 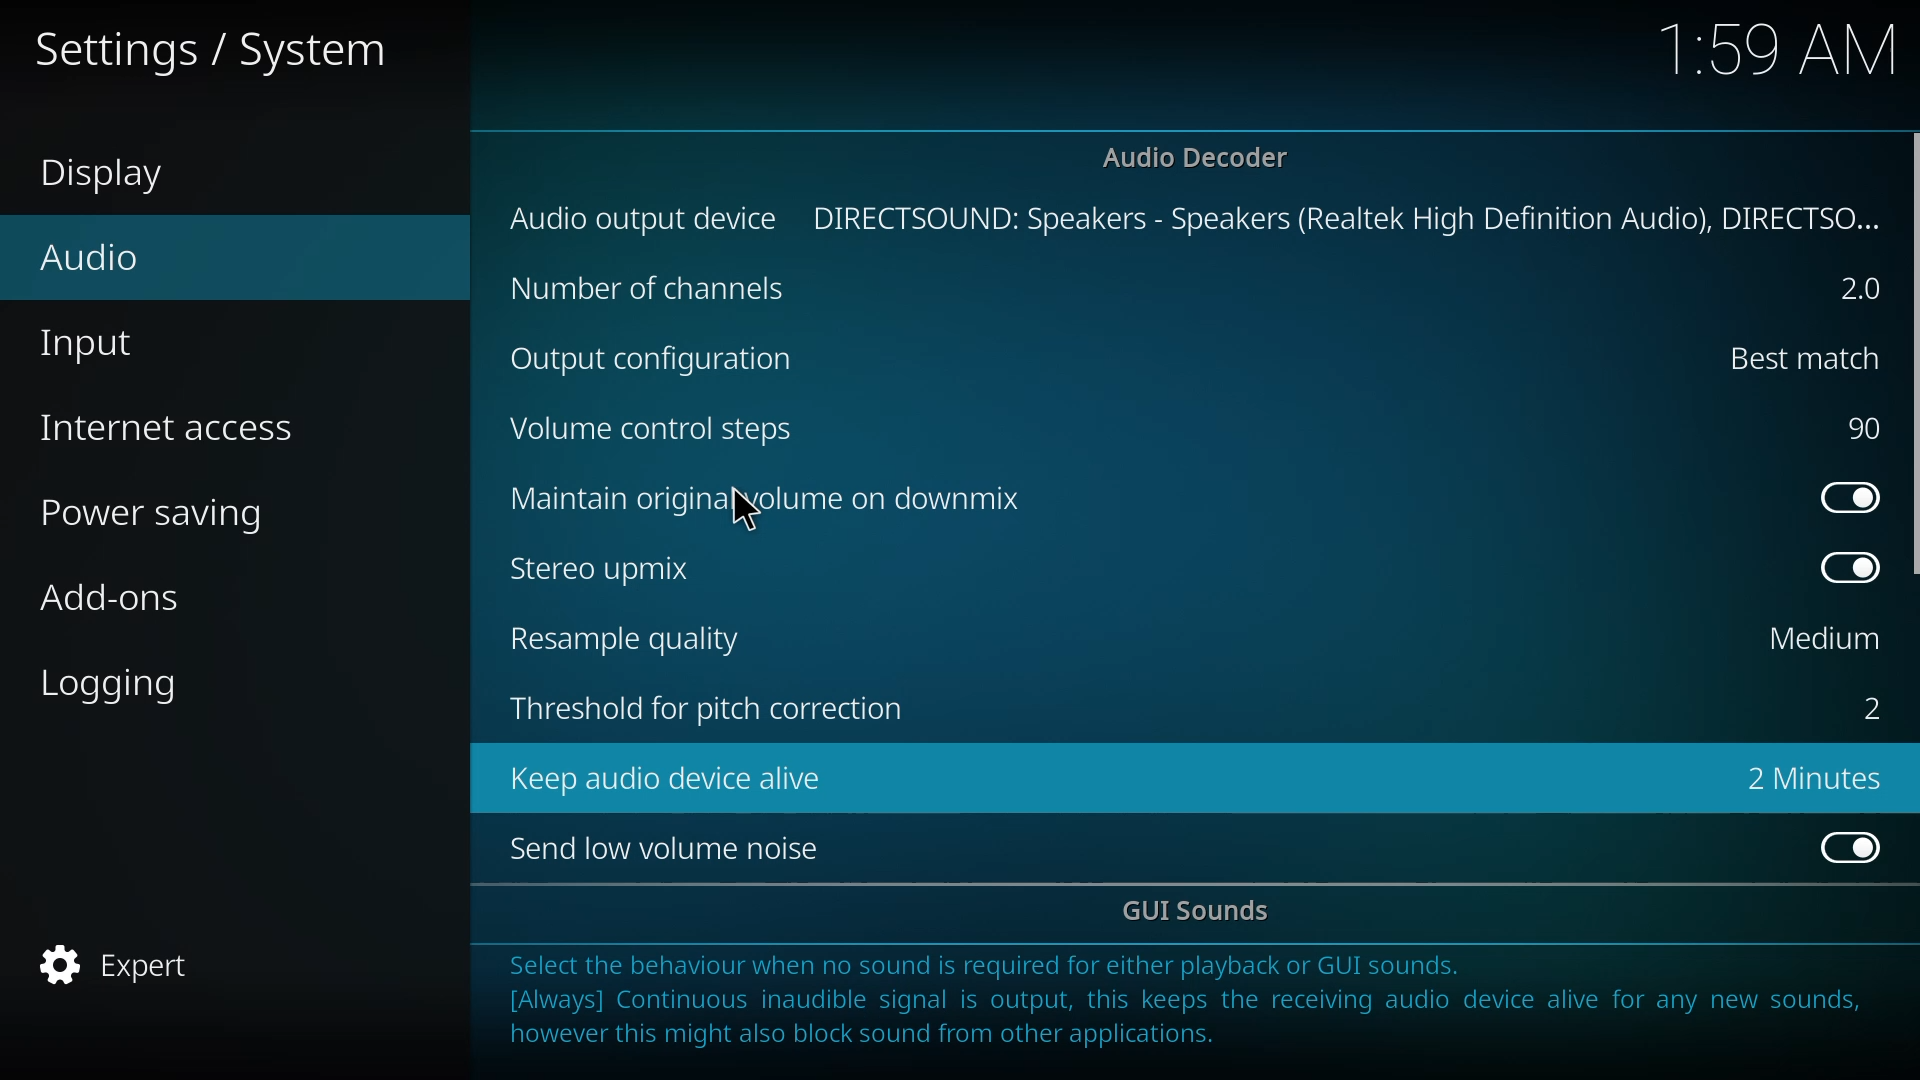 I want to click on volume control steps, so click(x=668, y=433).